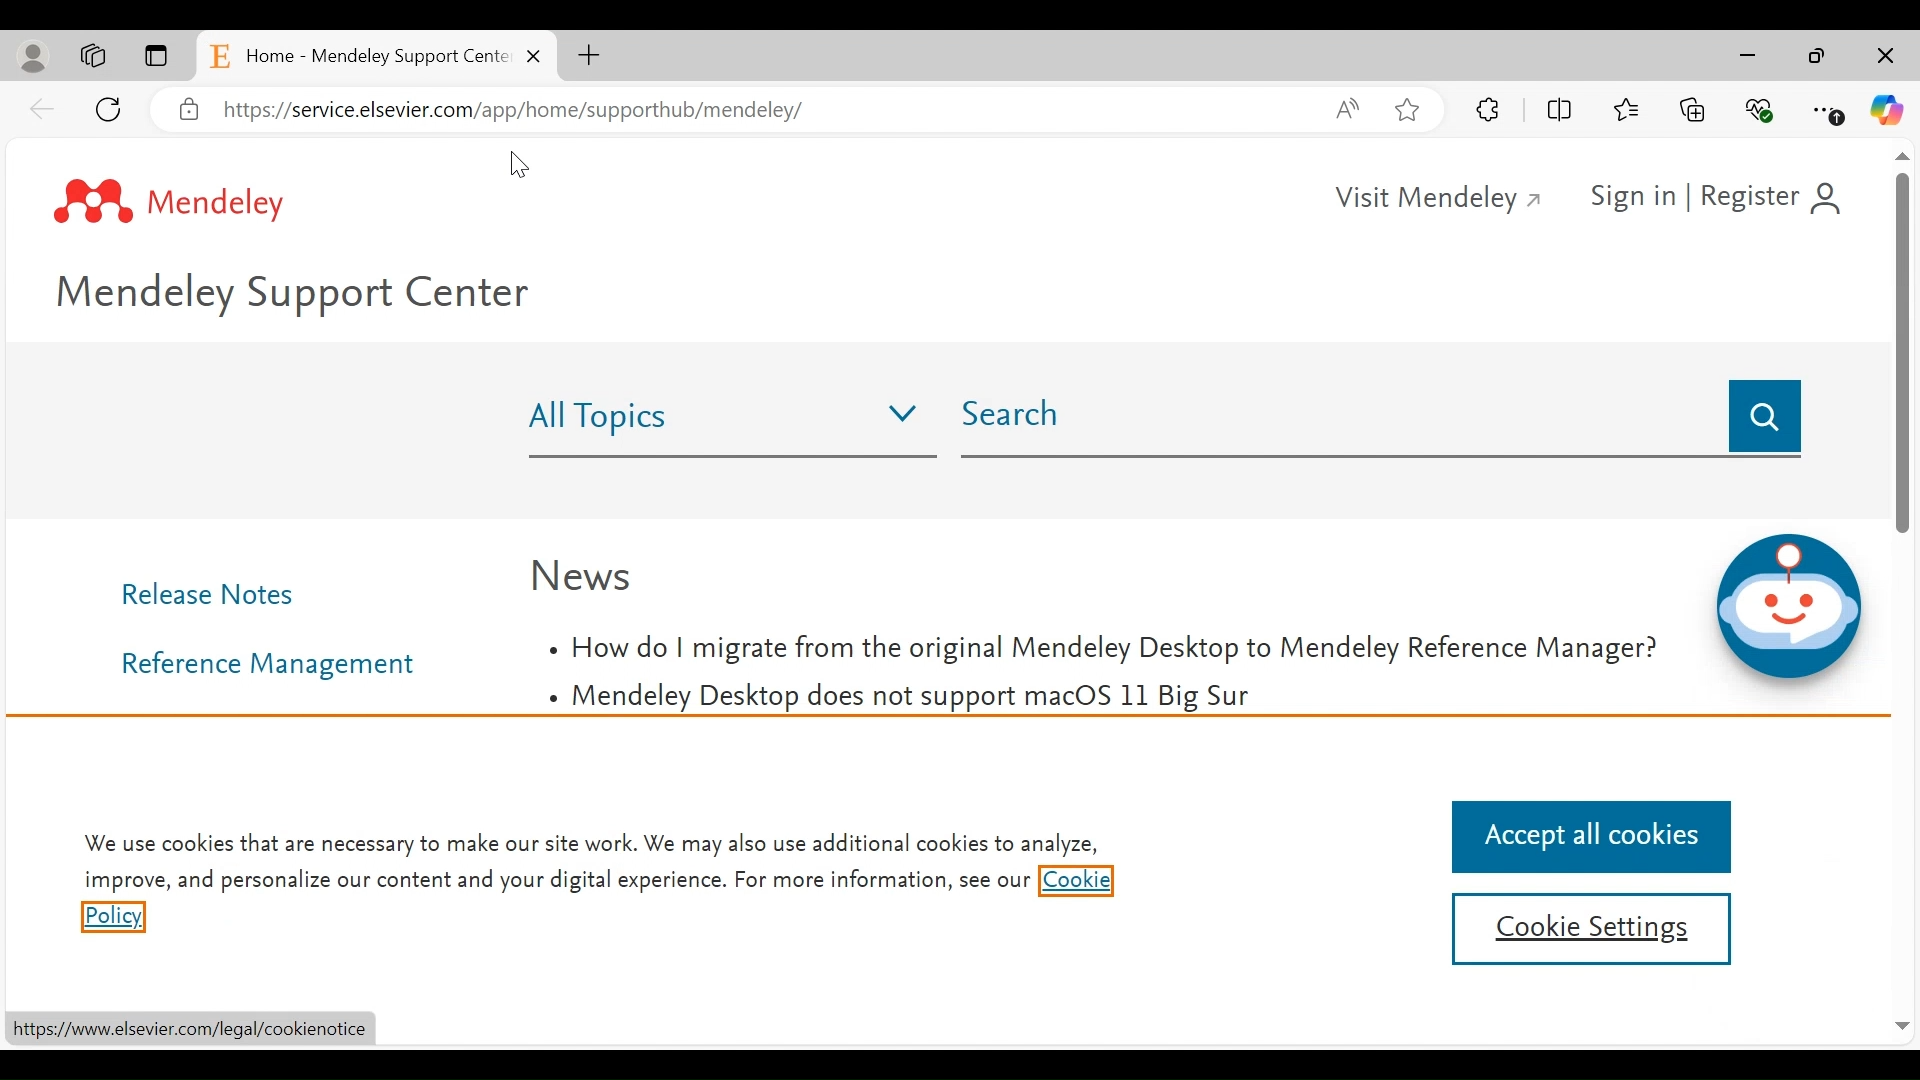  Describe the element at coordinates (158, 56) in the screenshot. I see `Tab Action menu` at that location.